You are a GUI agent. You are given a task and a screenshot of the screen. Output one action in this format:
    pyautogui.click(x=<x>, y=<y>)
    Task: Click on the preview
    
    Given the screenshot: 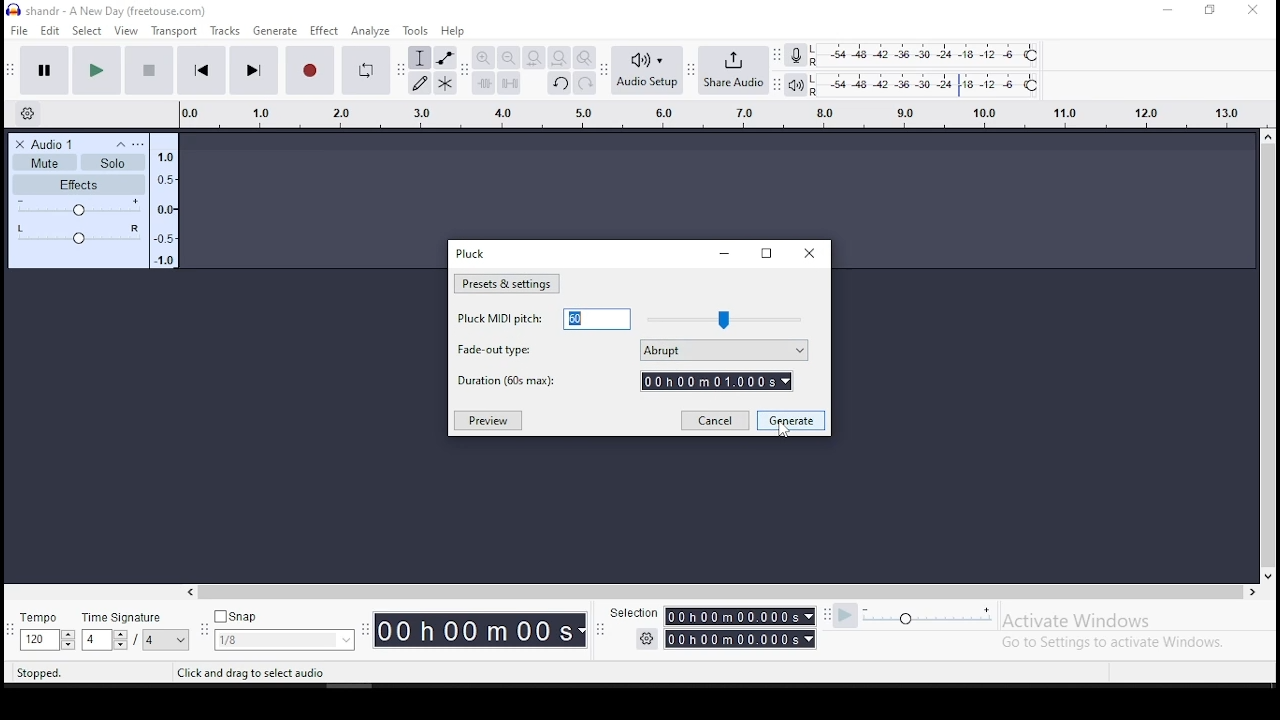 What is the action you would take?
    pyautogui.click(x=489, y=421)
    